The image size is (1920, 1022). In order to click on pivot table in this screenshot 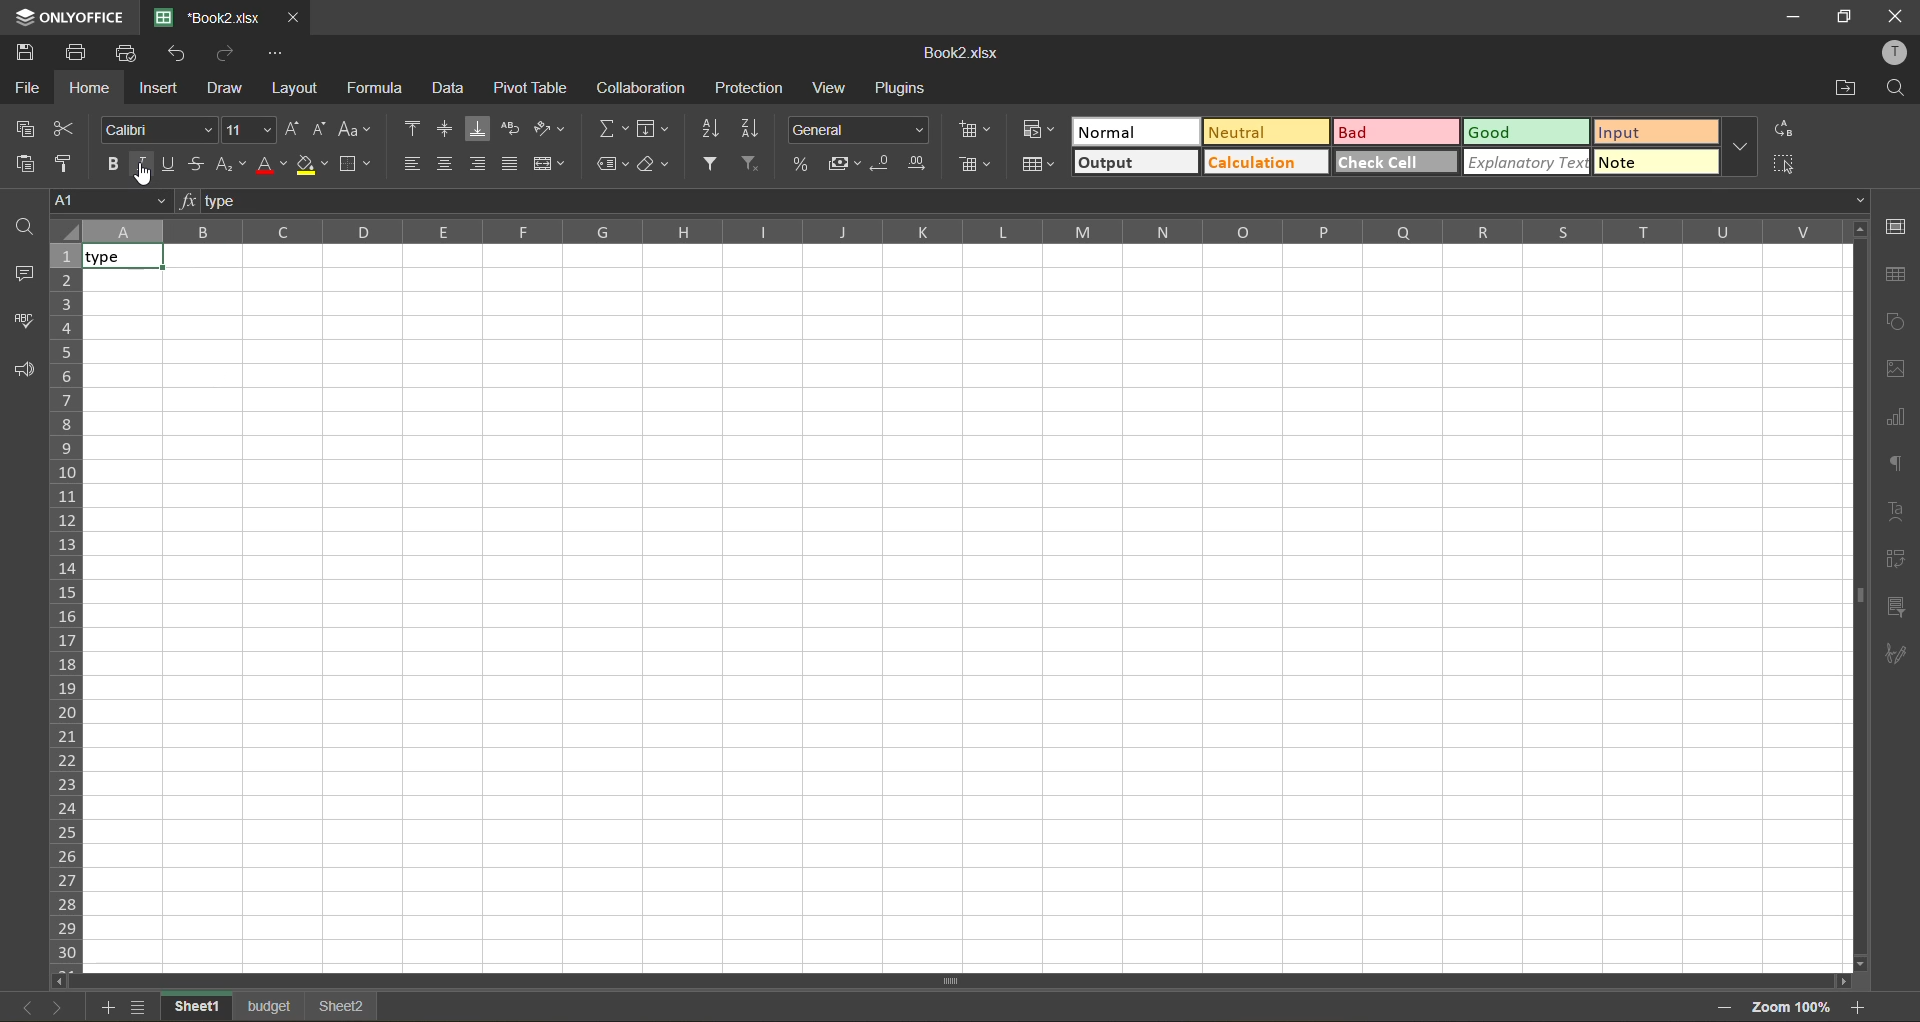, I will do `click(1902, 560)`.